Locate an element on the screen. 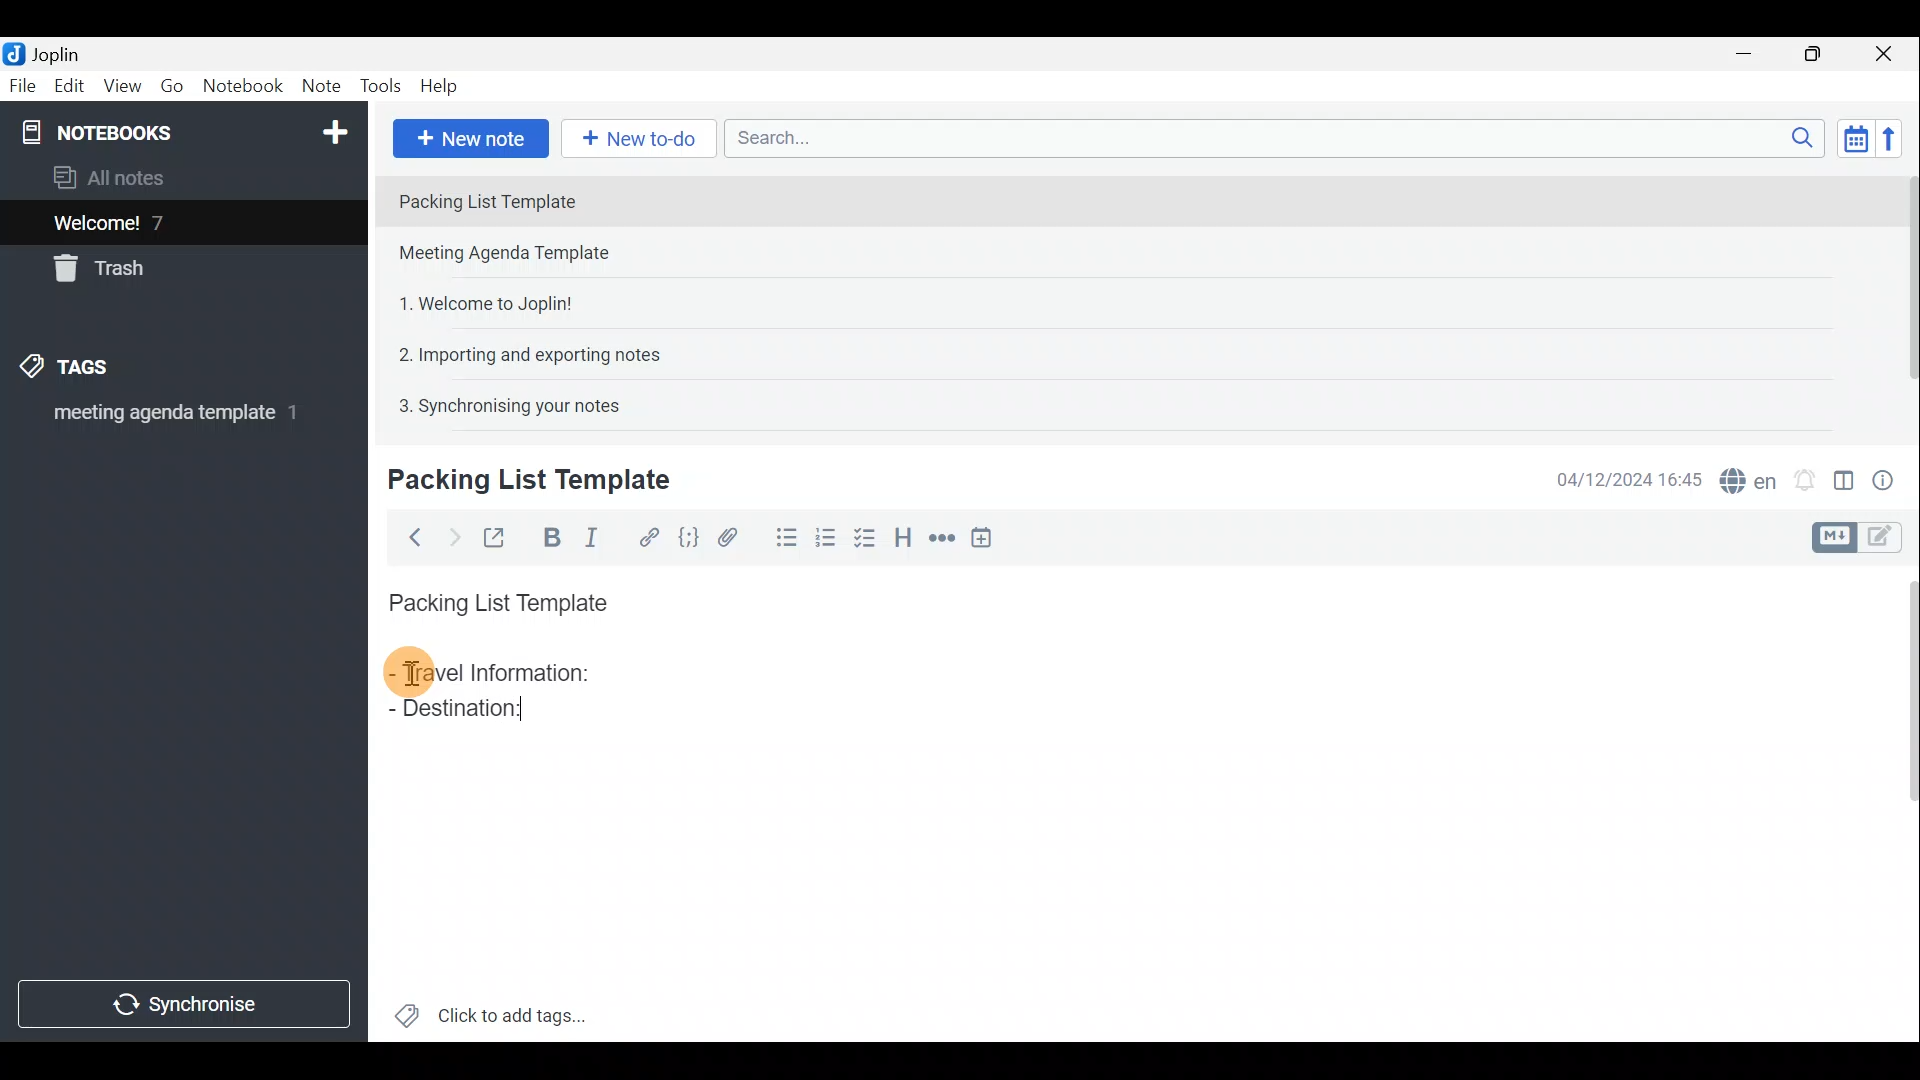 The height and width of the screenshot is (1080, 1920). Bulleted list is located at coordinates (782, 541).